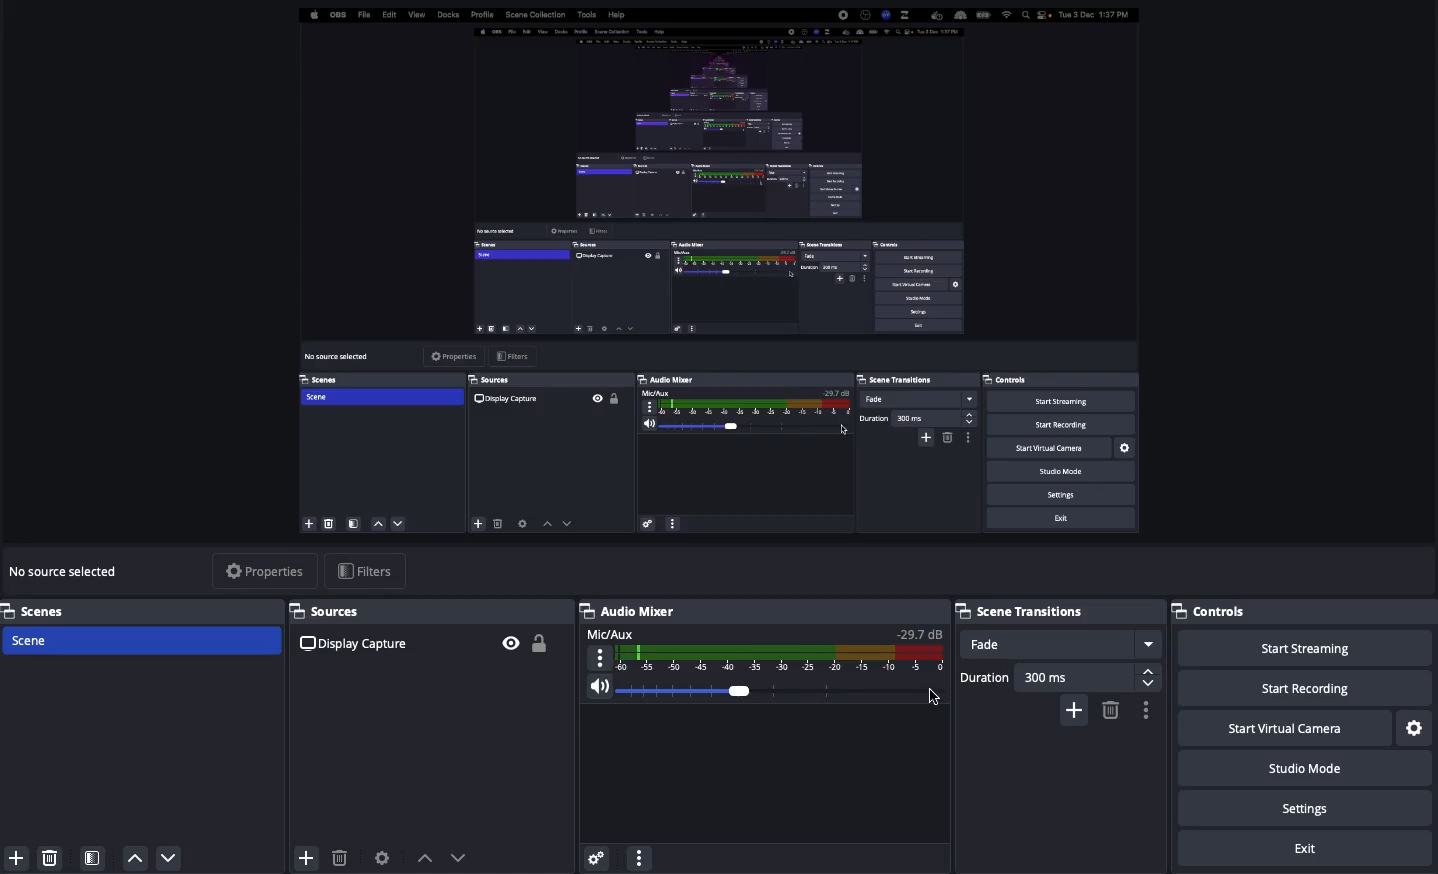  What do you see at coordinates (1217, 611) in the screenshot?
I see `Controls` at bounding box center [1217, 611].